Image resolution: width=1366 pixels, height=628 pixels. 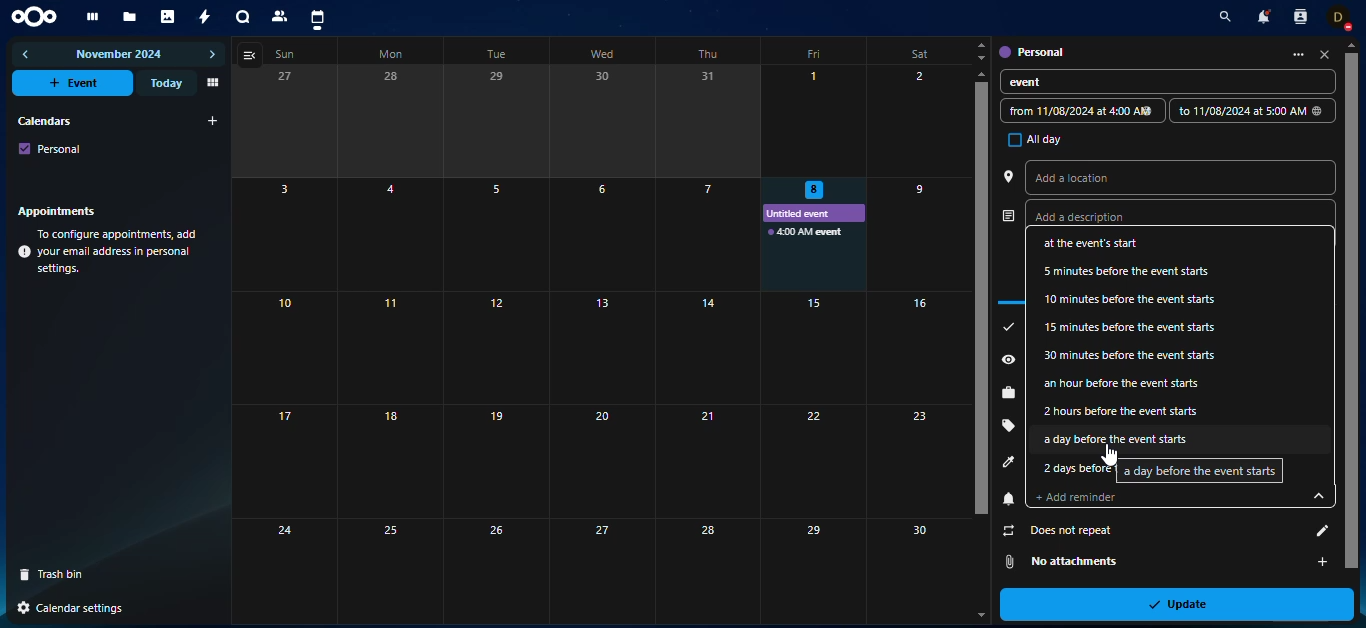 What do you see at coordinates (1122, 410) in the screenshot?
I see `2 hrs` at bounding box center [1122, 410].